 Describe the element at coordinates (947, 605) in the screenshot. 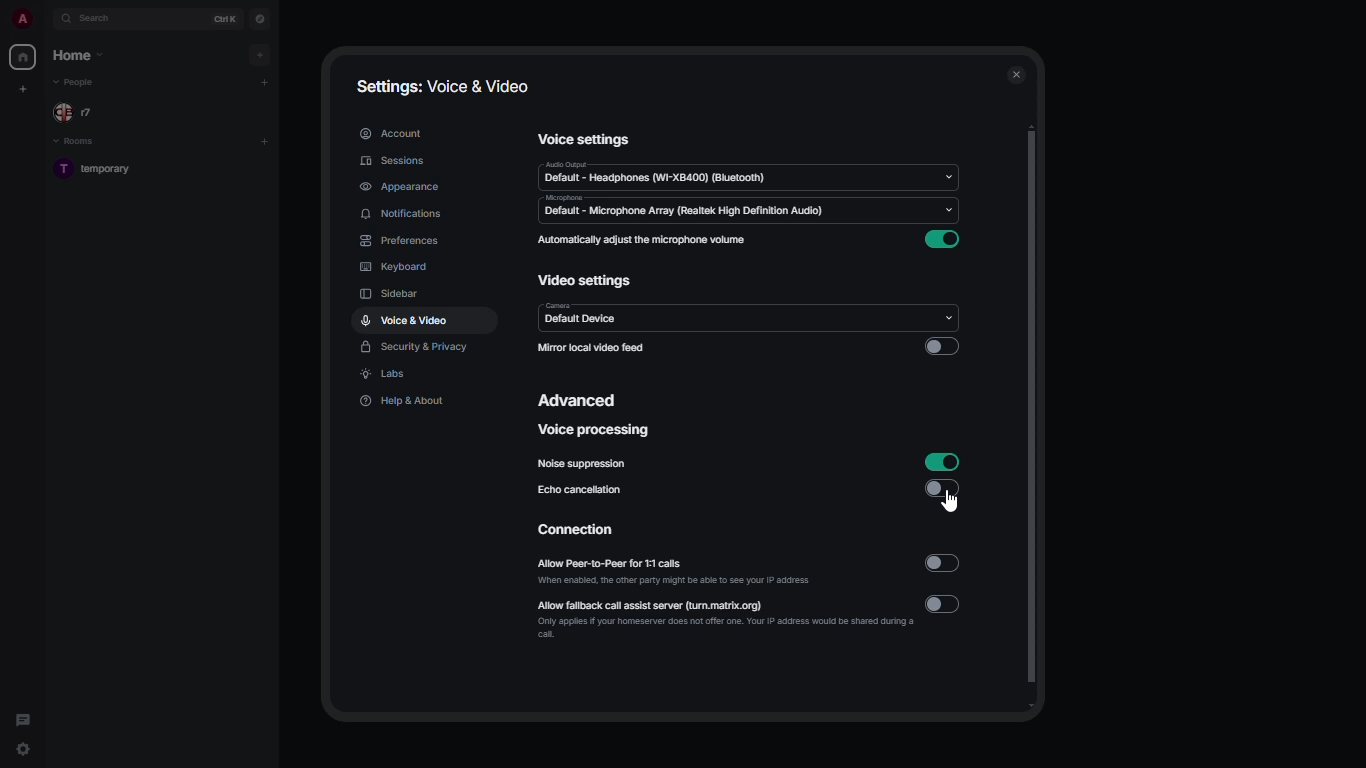

I see `disabled` at that location.